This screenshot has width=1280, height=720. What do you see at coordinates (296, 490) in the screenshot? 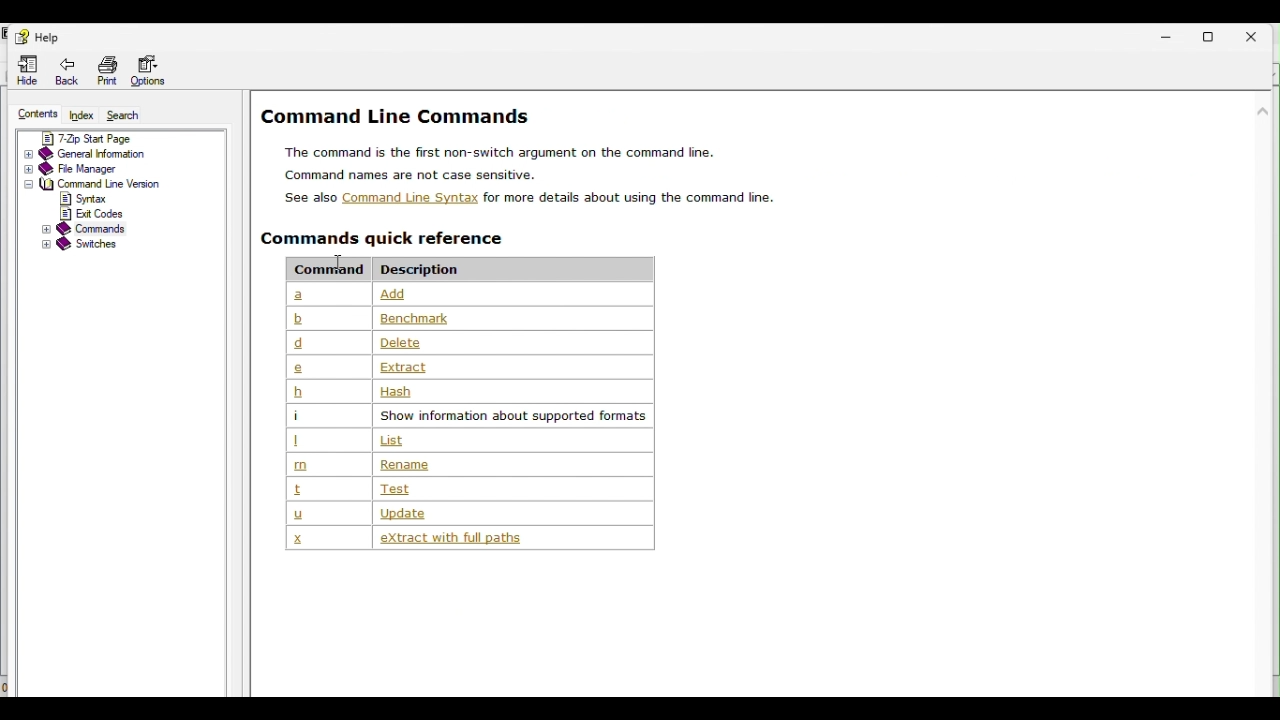
I see `t` at bounding box center [296, 490].